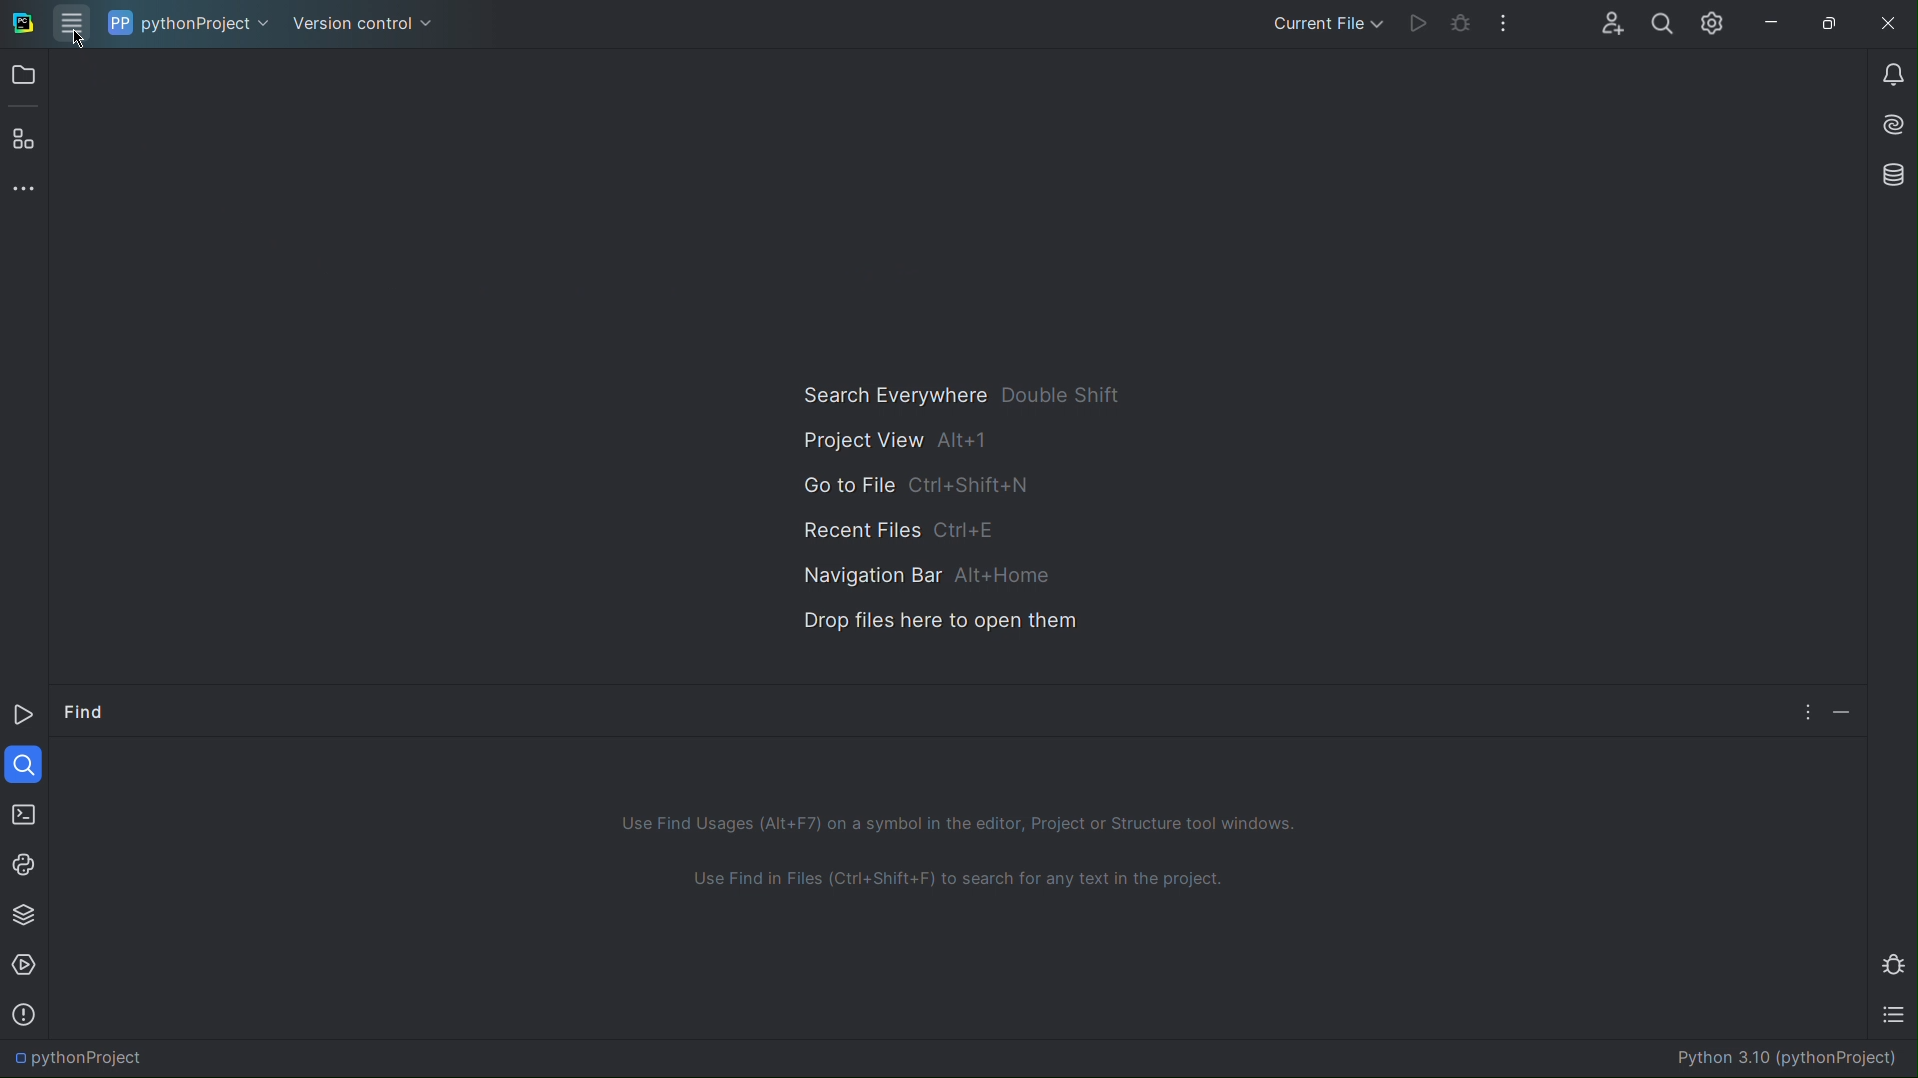  Describe the element at coordinates (903, 442) in the screenshot. I see `Project View` at that location.